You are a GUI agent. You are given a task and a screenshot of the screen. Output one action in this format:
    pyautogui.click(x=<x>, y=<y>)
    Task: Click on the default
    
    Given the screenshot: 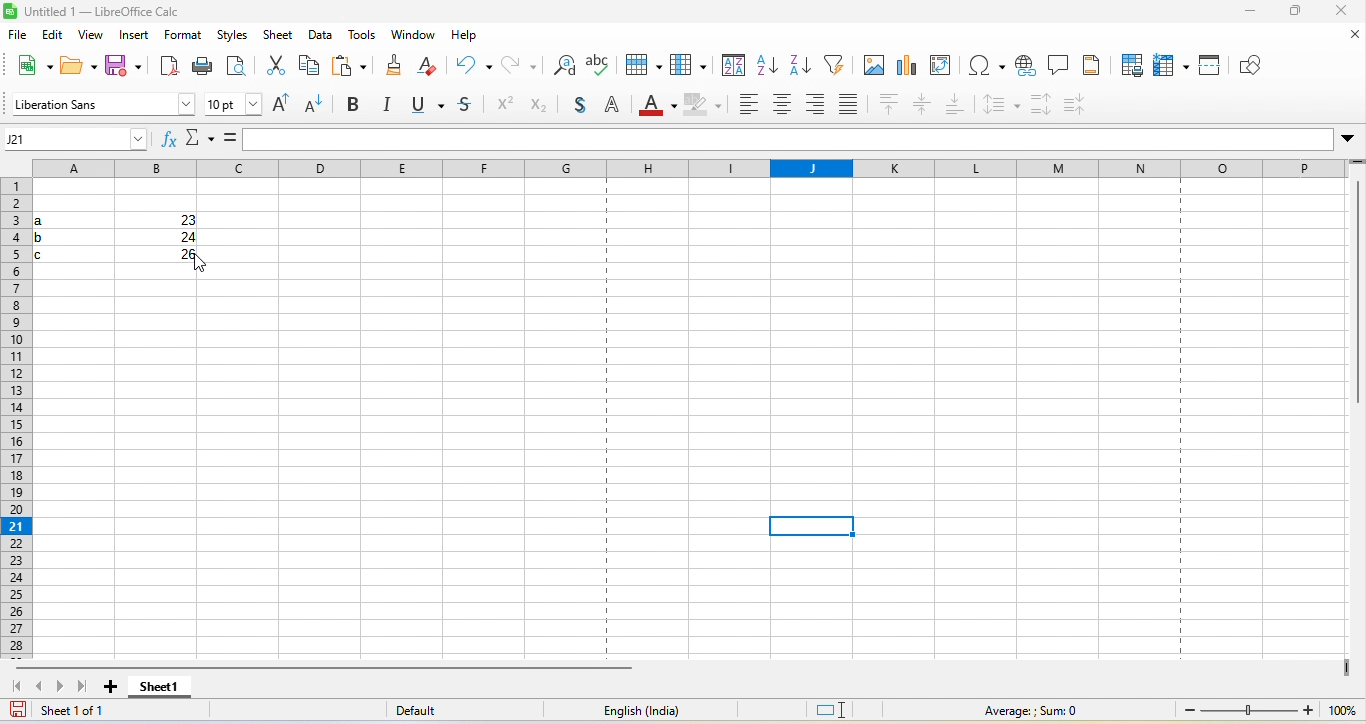 What is the action you would take?
    pyautogui.click(x=431, y=710)
    